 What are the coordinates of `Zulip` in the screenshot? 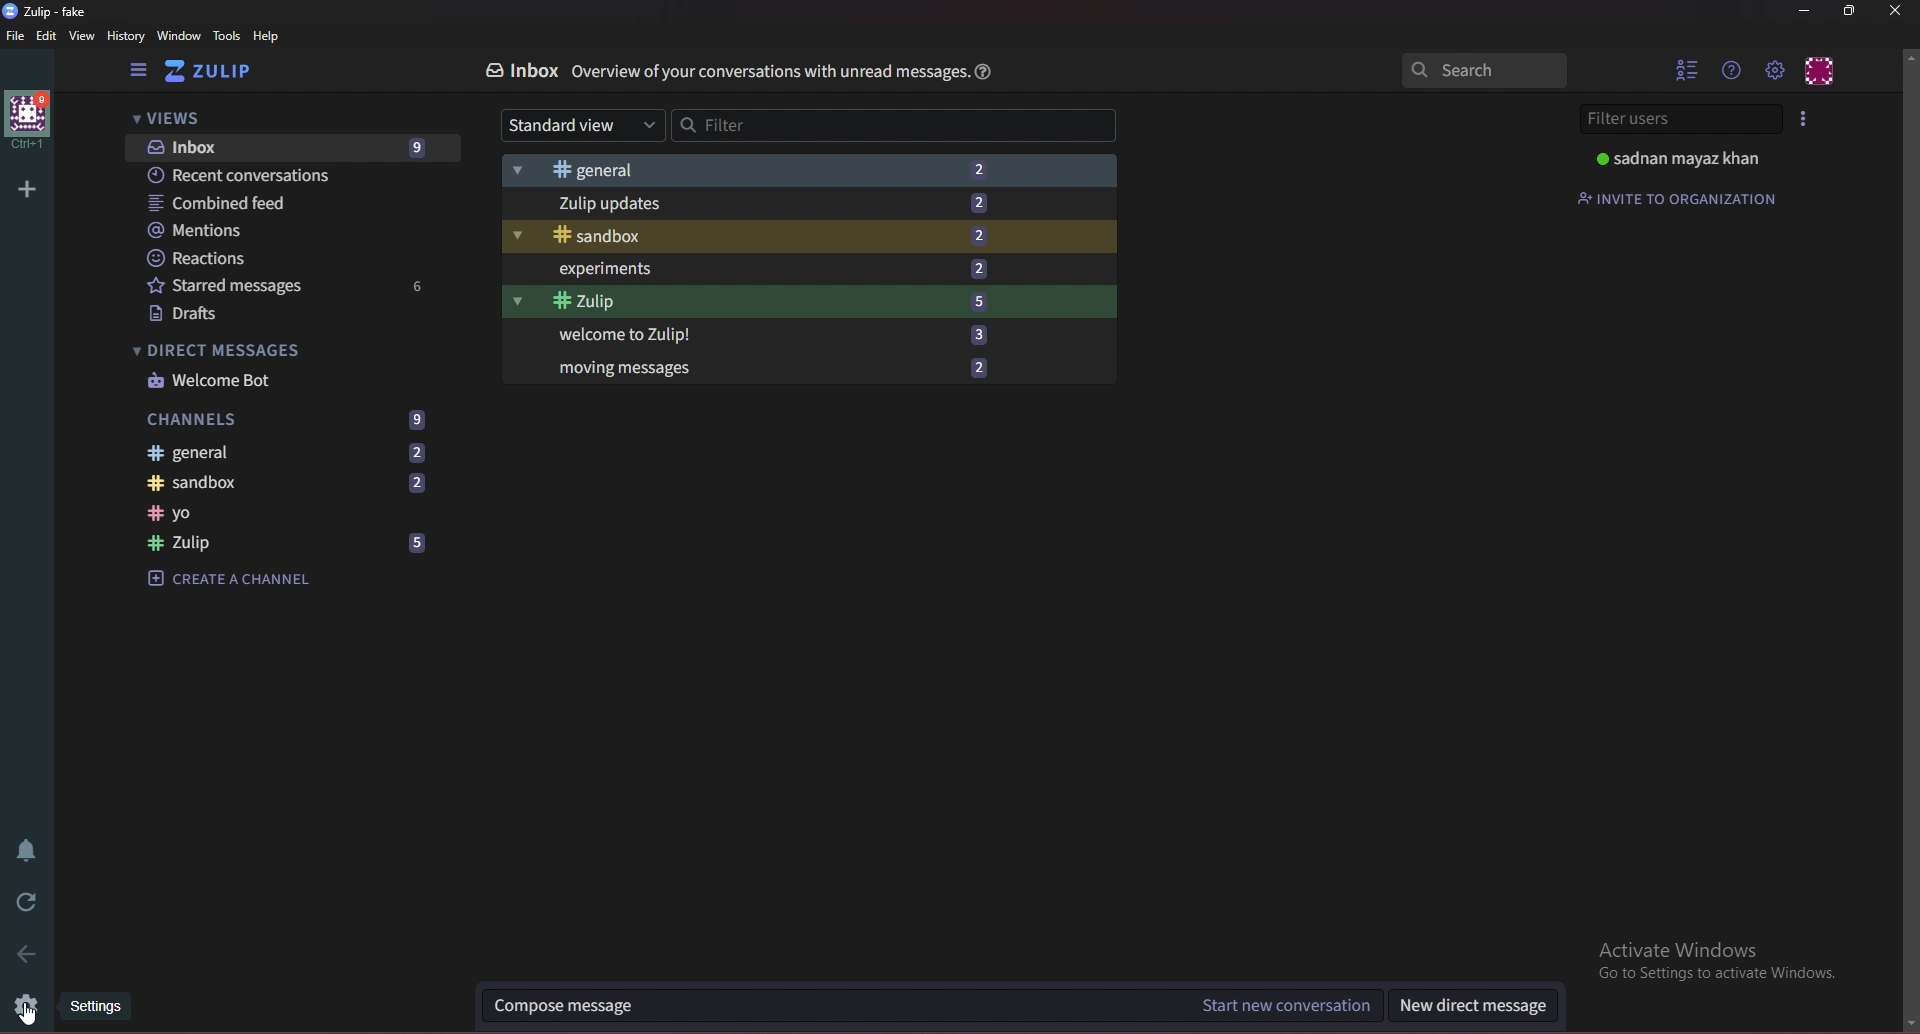 It's located at (293, 543).